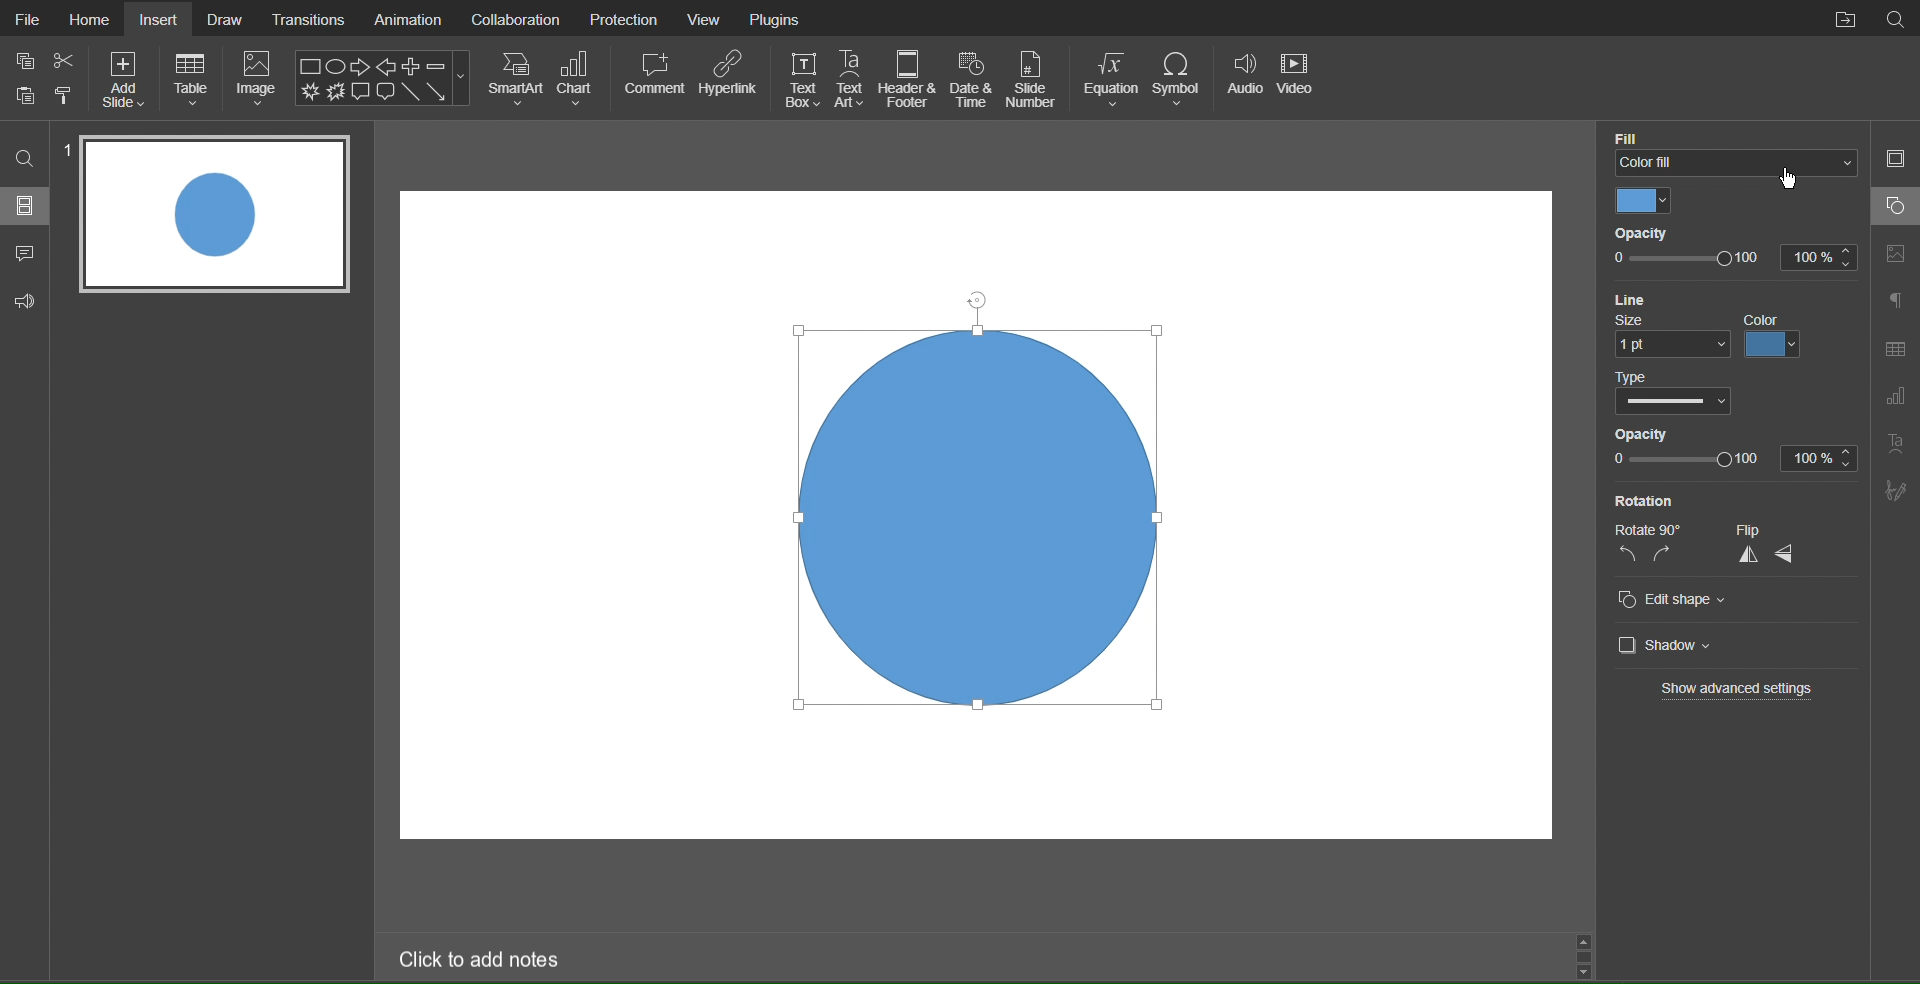 The image size is (1920, 984). Describe the element at coordinates (1245, 80) in the screenshot. I see `Audio` at that location.